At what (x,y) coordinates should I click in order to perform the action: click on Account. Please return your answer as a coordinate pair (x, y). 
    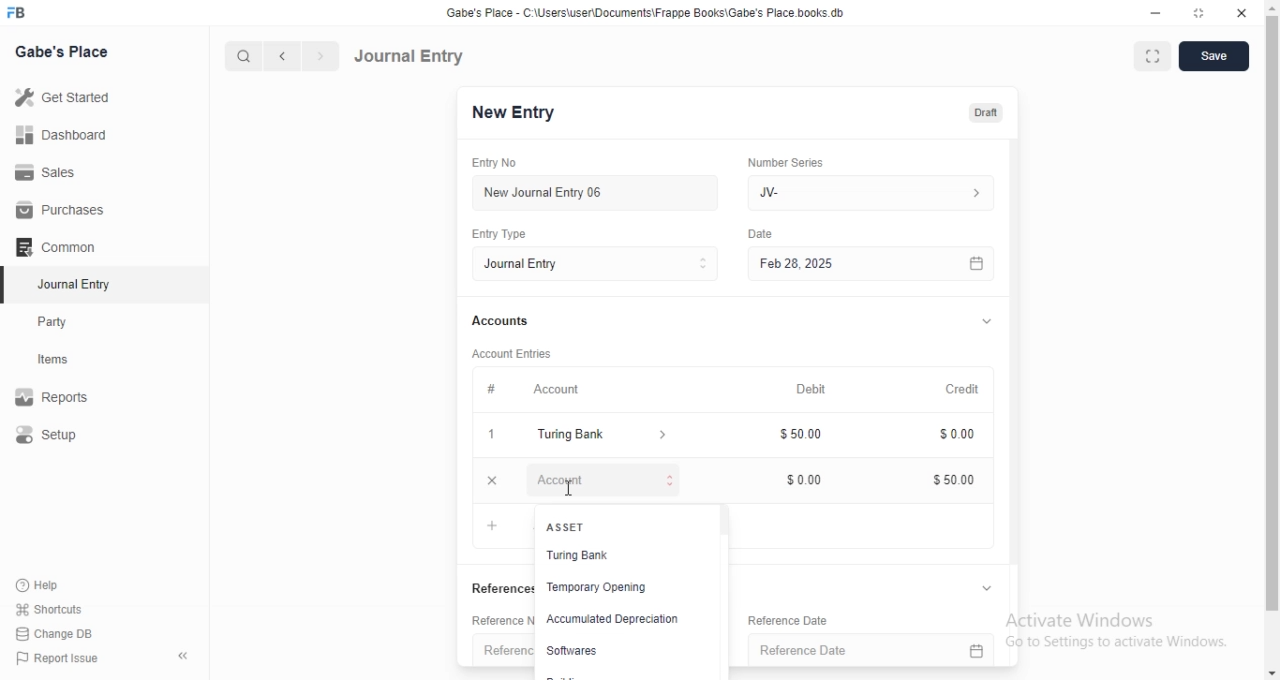
    Looking at the image, I should click on (549, 391).